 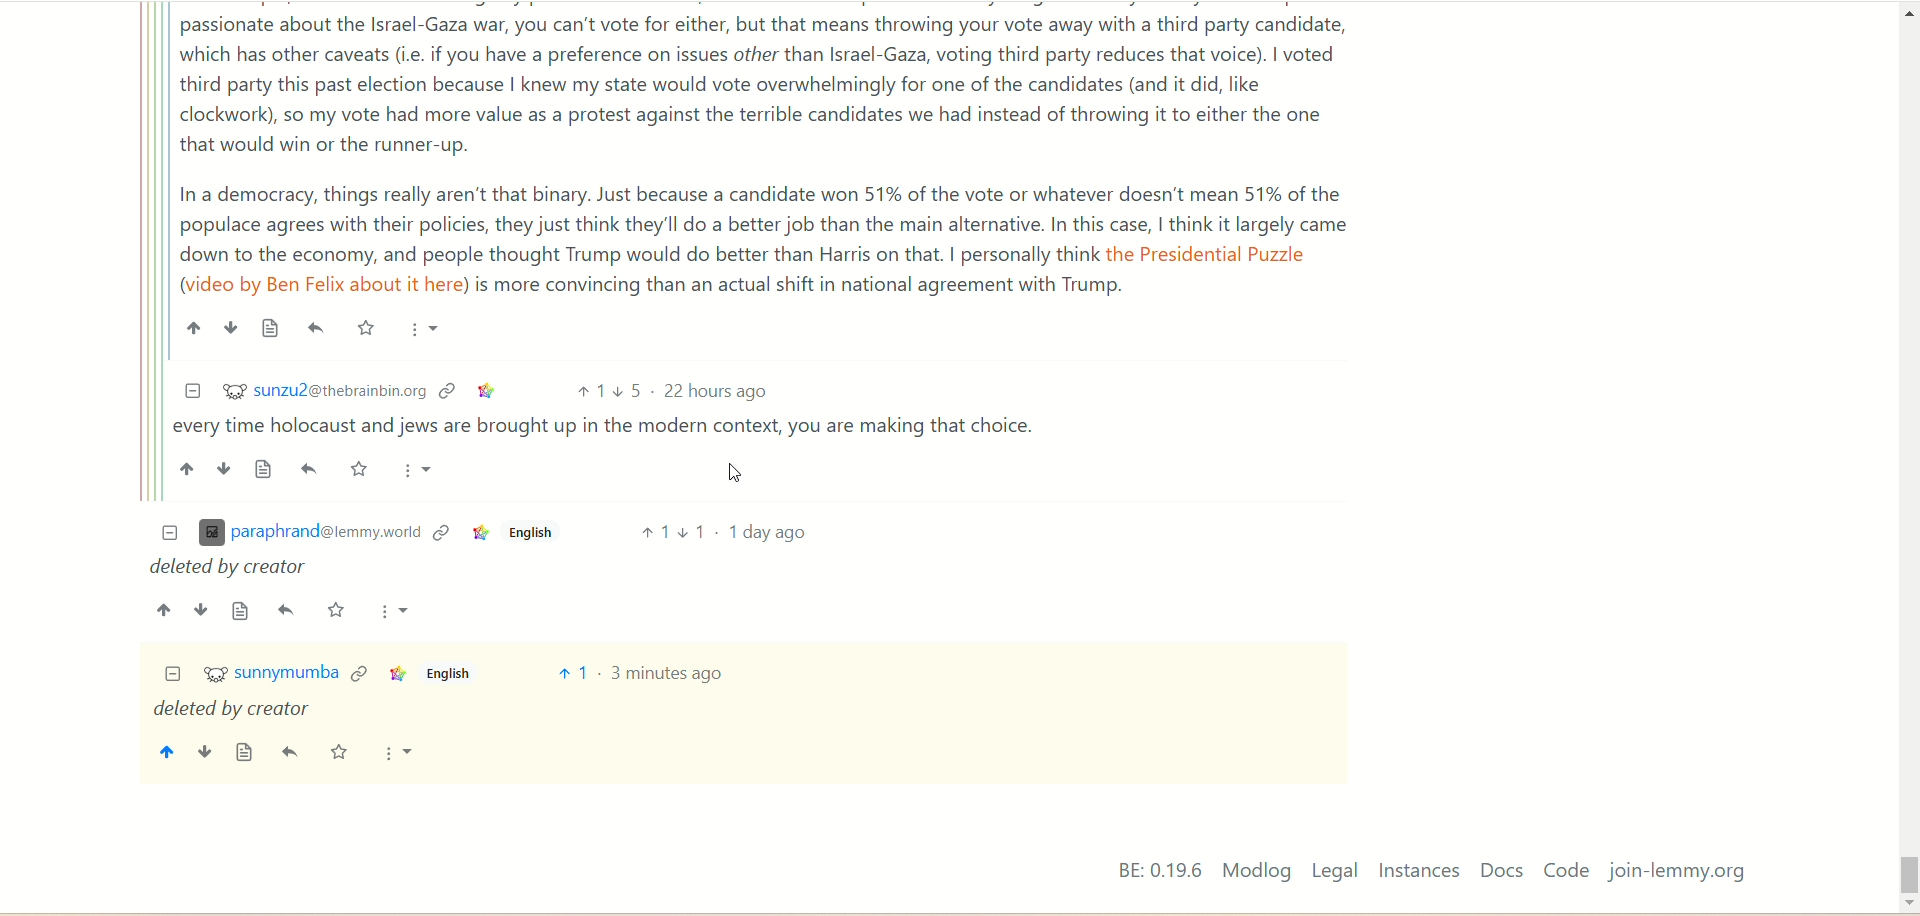 I want to click on Code, so click(x=1566, y=869).